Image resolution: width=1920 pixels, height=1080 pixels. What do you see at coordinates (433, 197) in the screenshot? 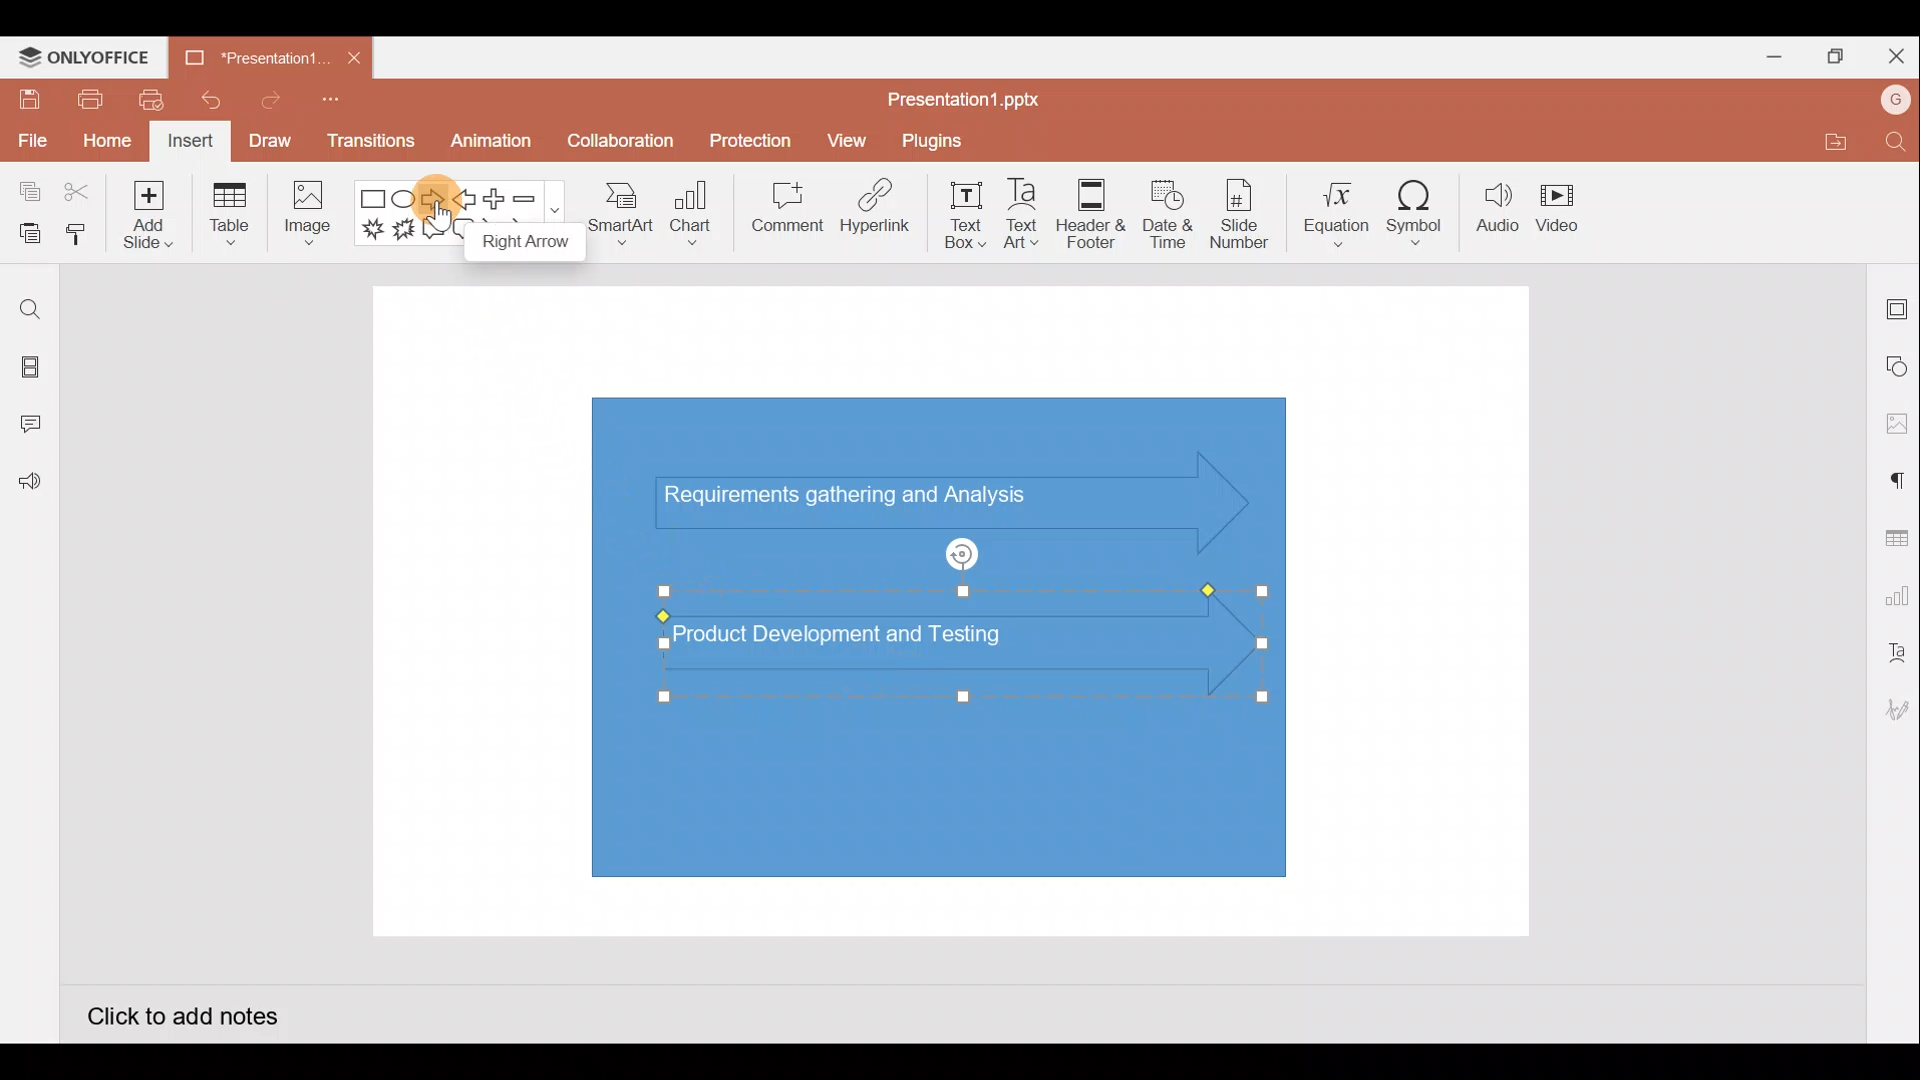
I see `Right arrow` at bounding box center [433, 197].